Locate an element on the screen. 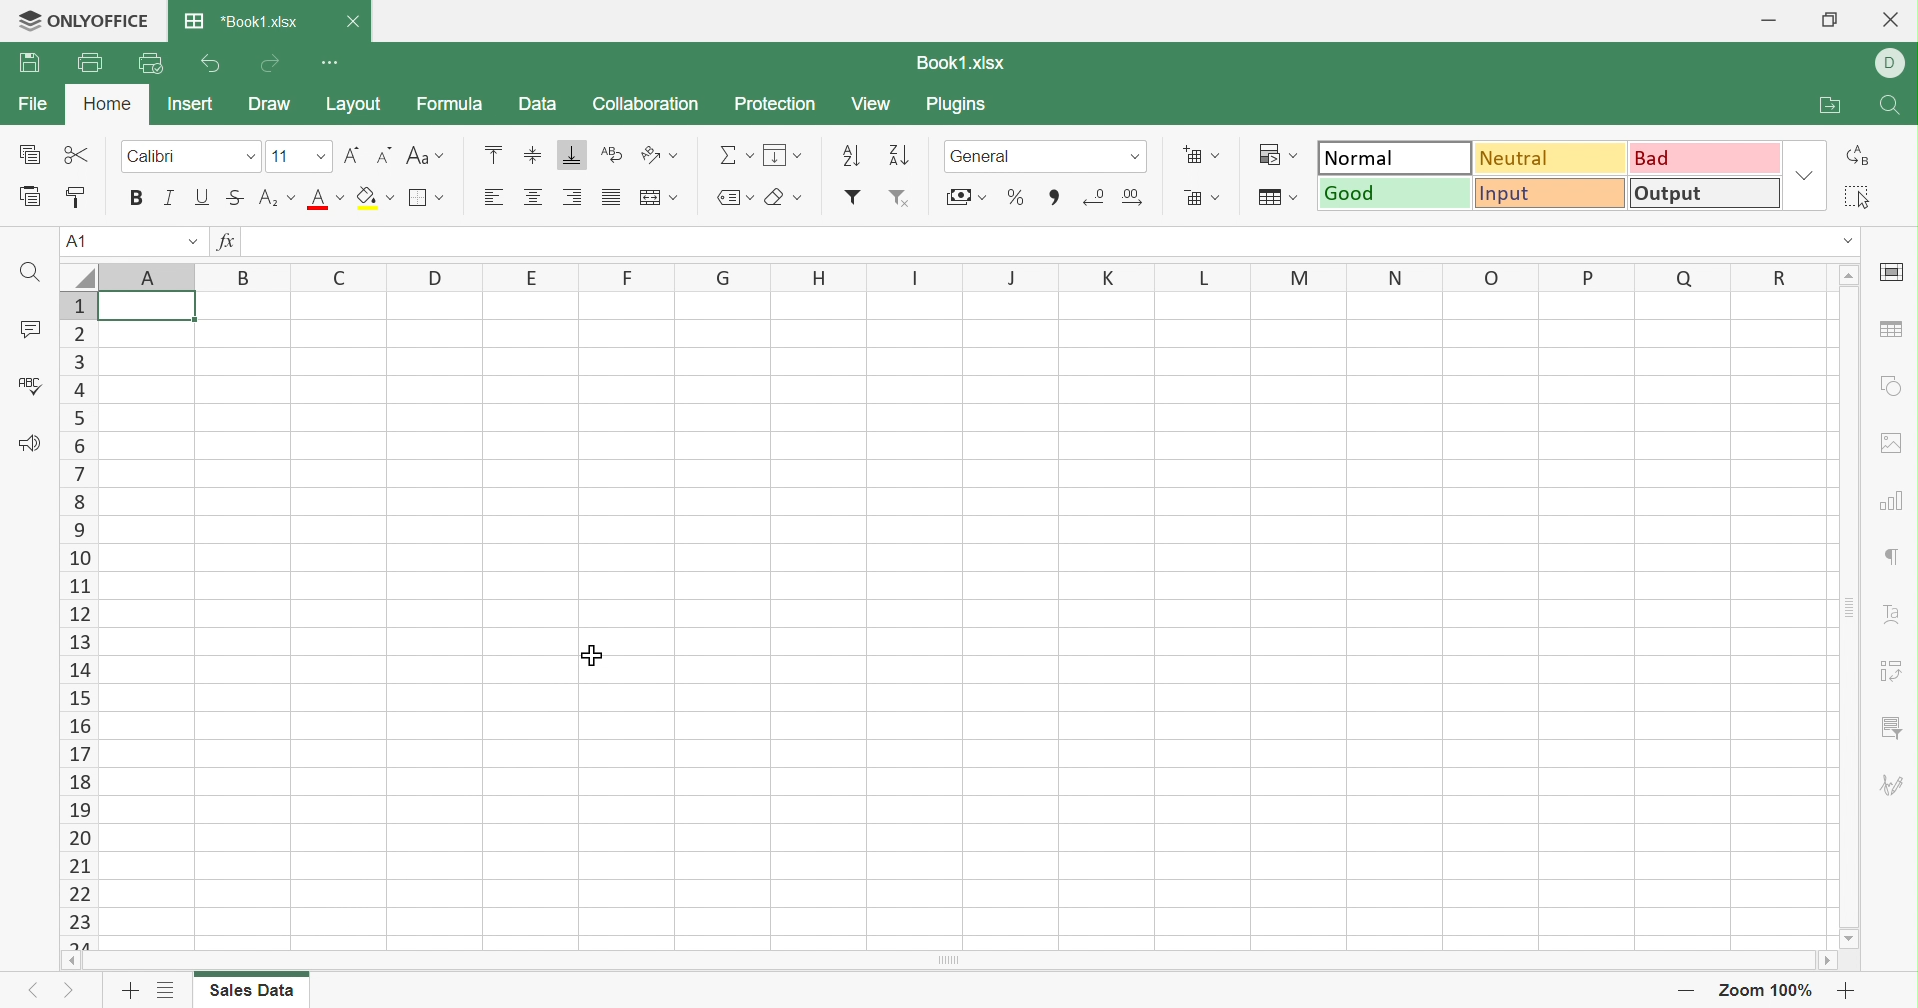 The height and width of the screenshot is (1008, 1918). Drop Down is located at coordinates (196, 239).